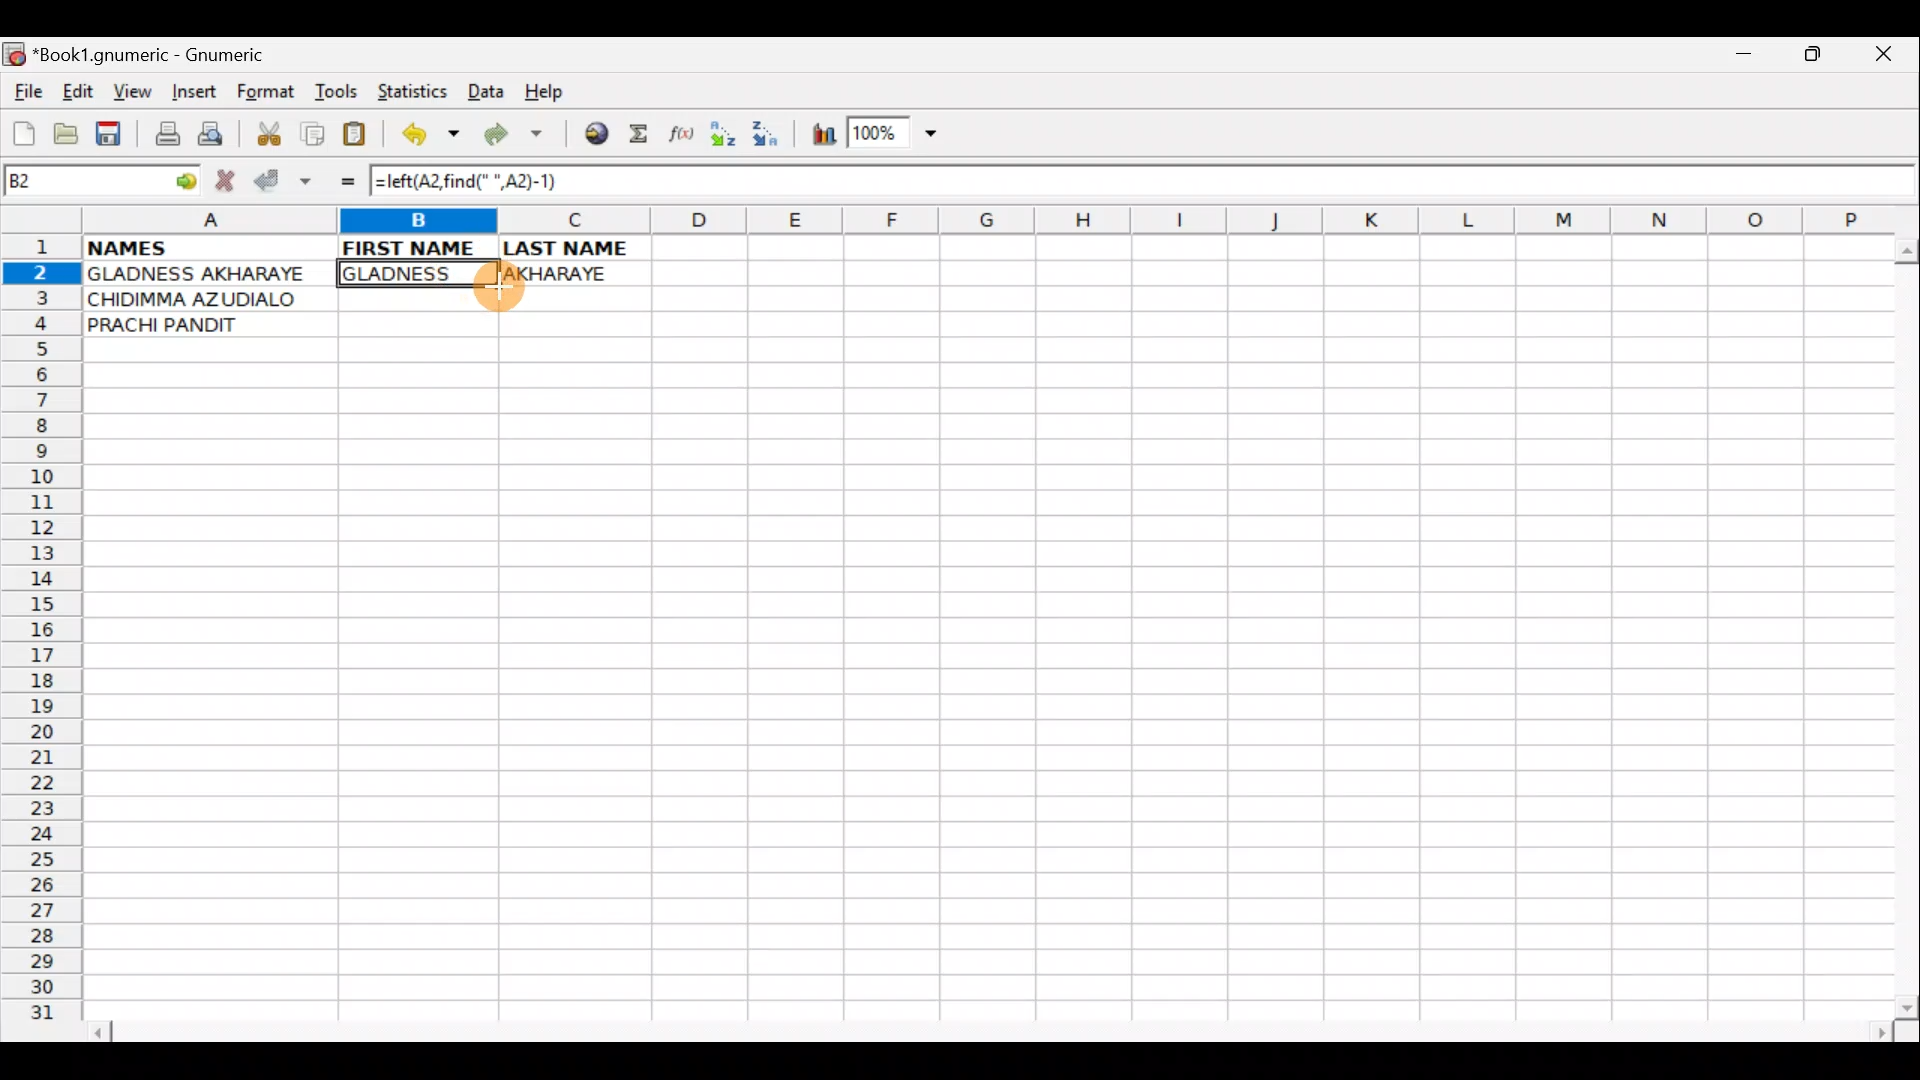  Describe the element at coordinates (127, 91) in the screenshot. I see `View` at that location.